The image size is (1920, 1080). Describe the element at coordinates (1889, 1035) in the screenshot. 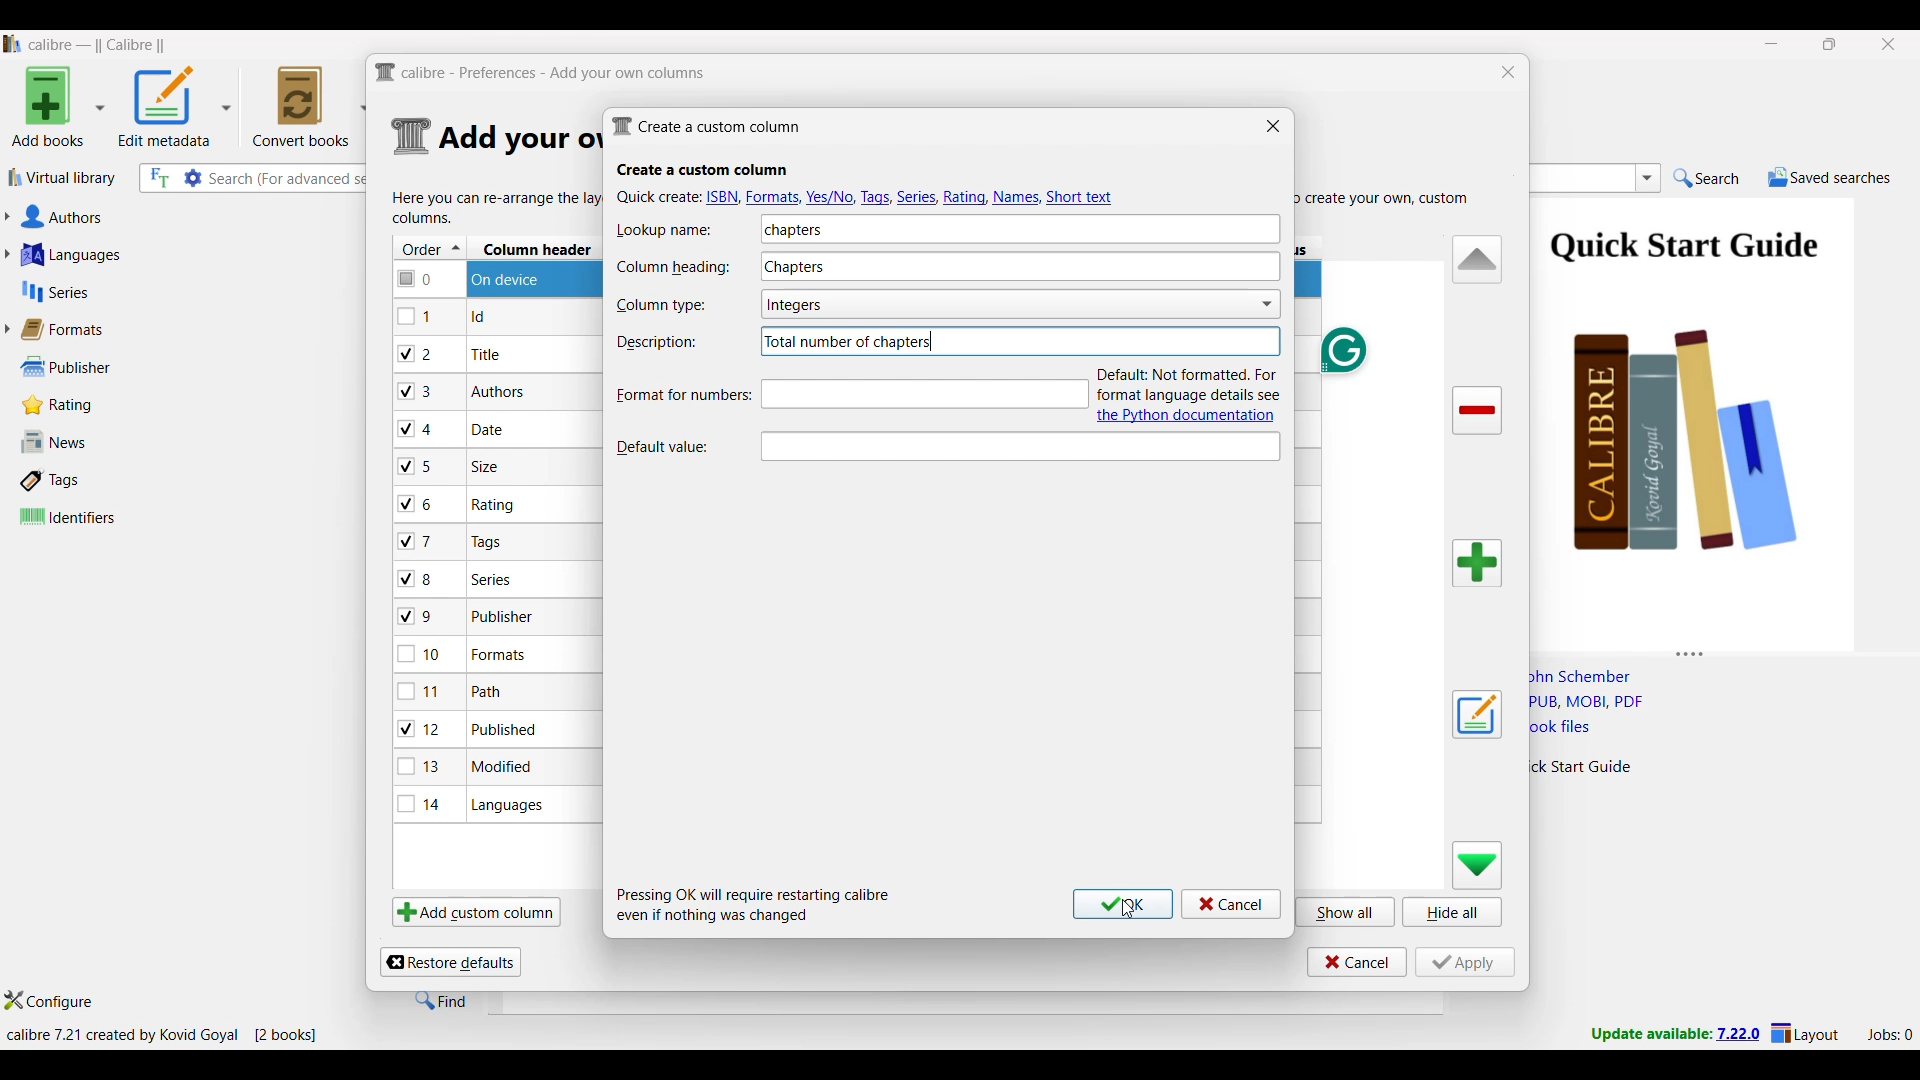

I see `Current jobs` at that location.